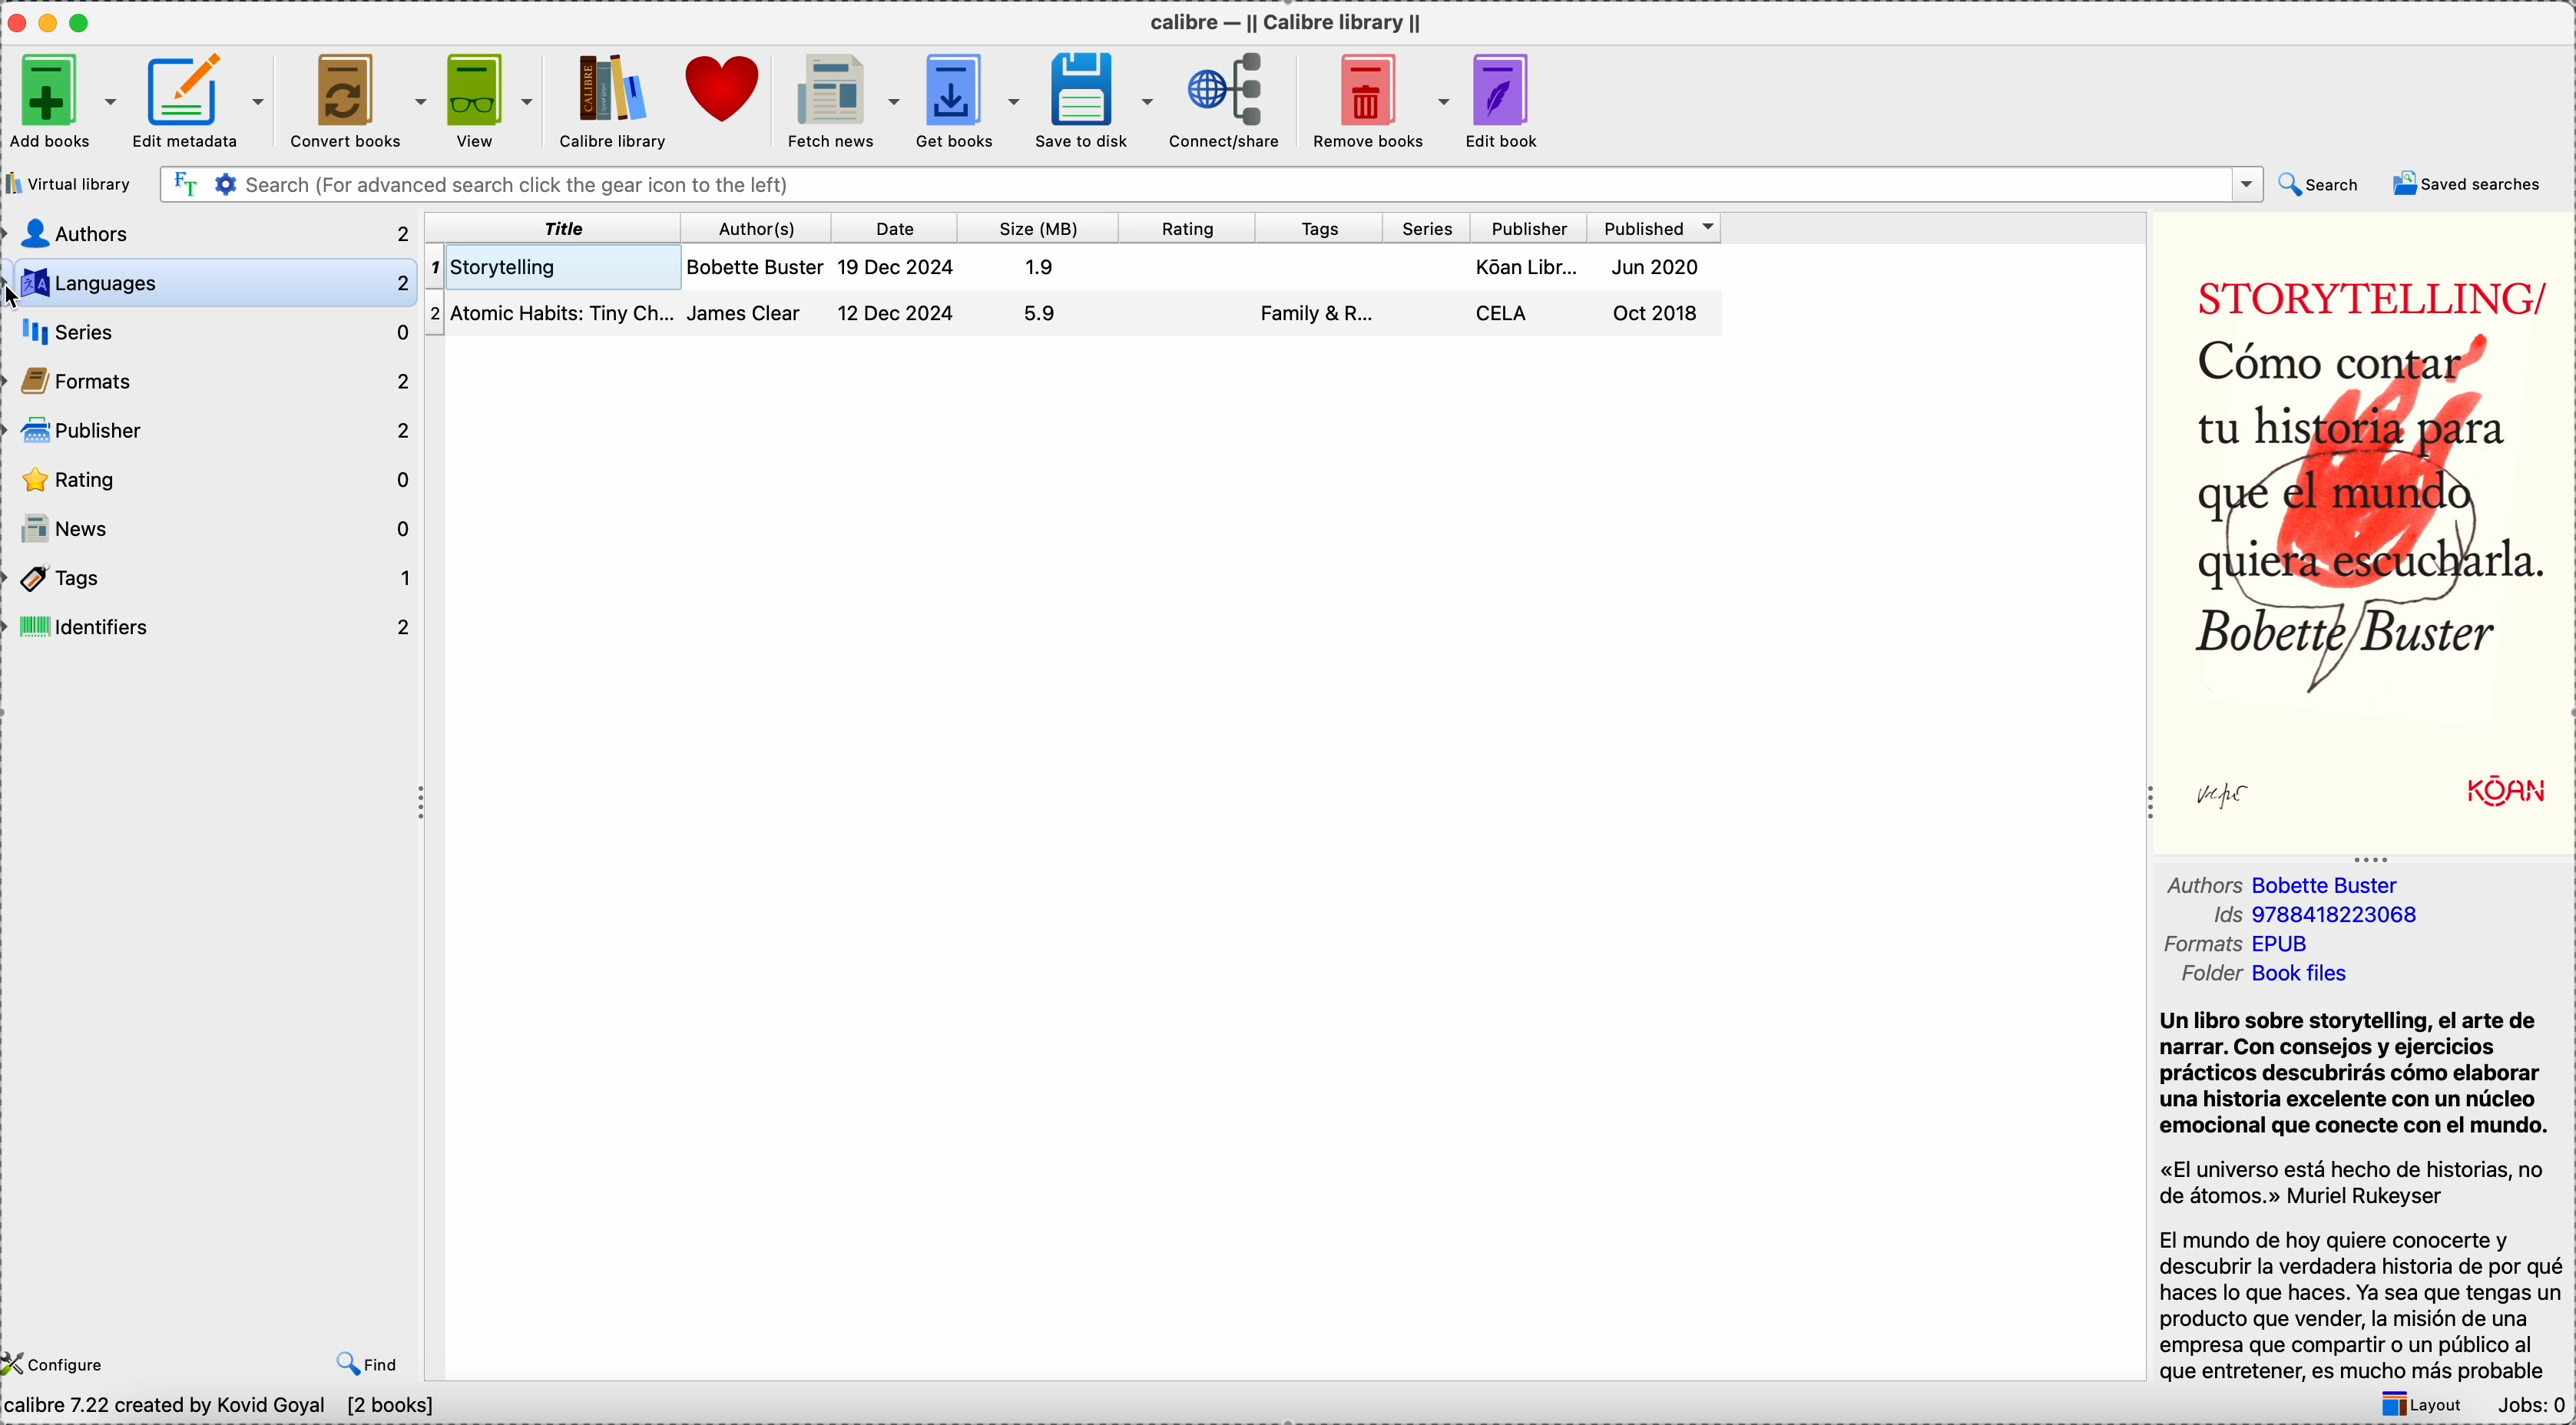  I want to click on title, so click(555, 229).